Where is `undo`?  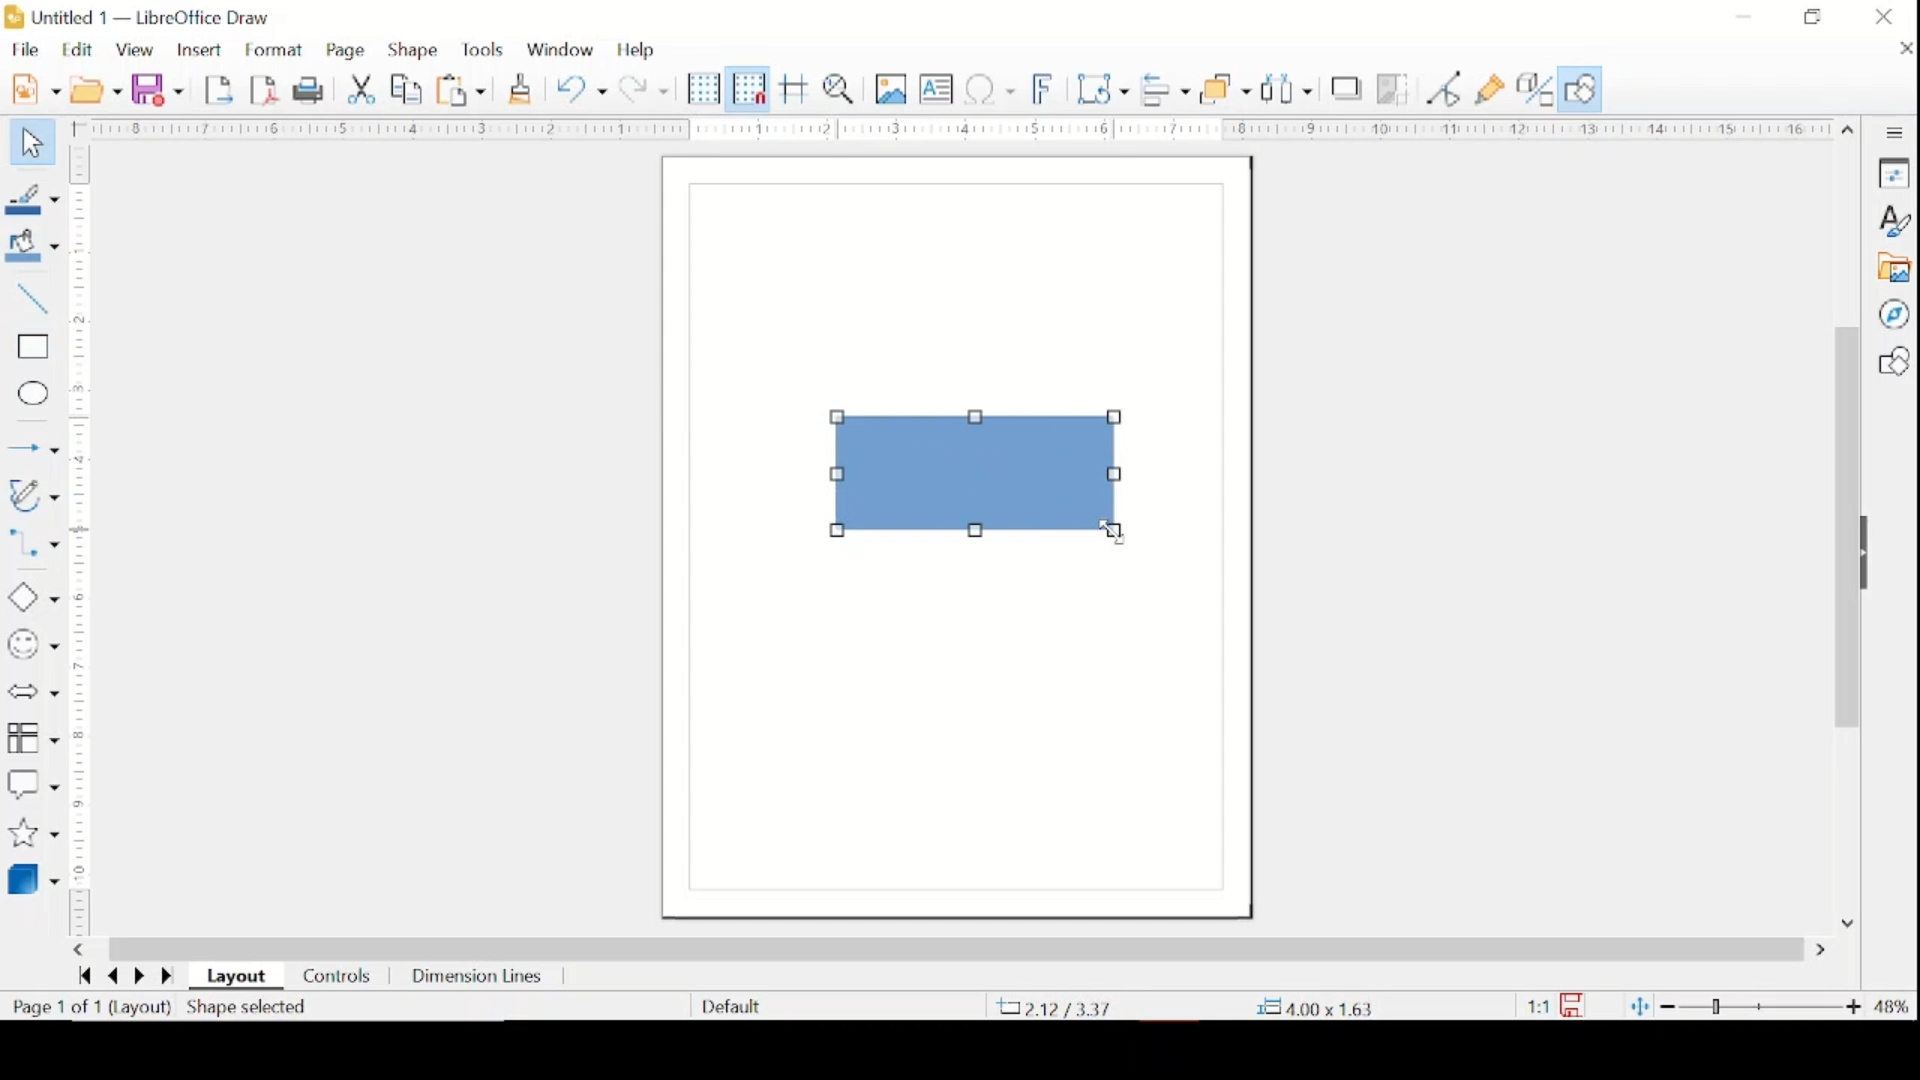 undo is located at coordinates (582, 90).